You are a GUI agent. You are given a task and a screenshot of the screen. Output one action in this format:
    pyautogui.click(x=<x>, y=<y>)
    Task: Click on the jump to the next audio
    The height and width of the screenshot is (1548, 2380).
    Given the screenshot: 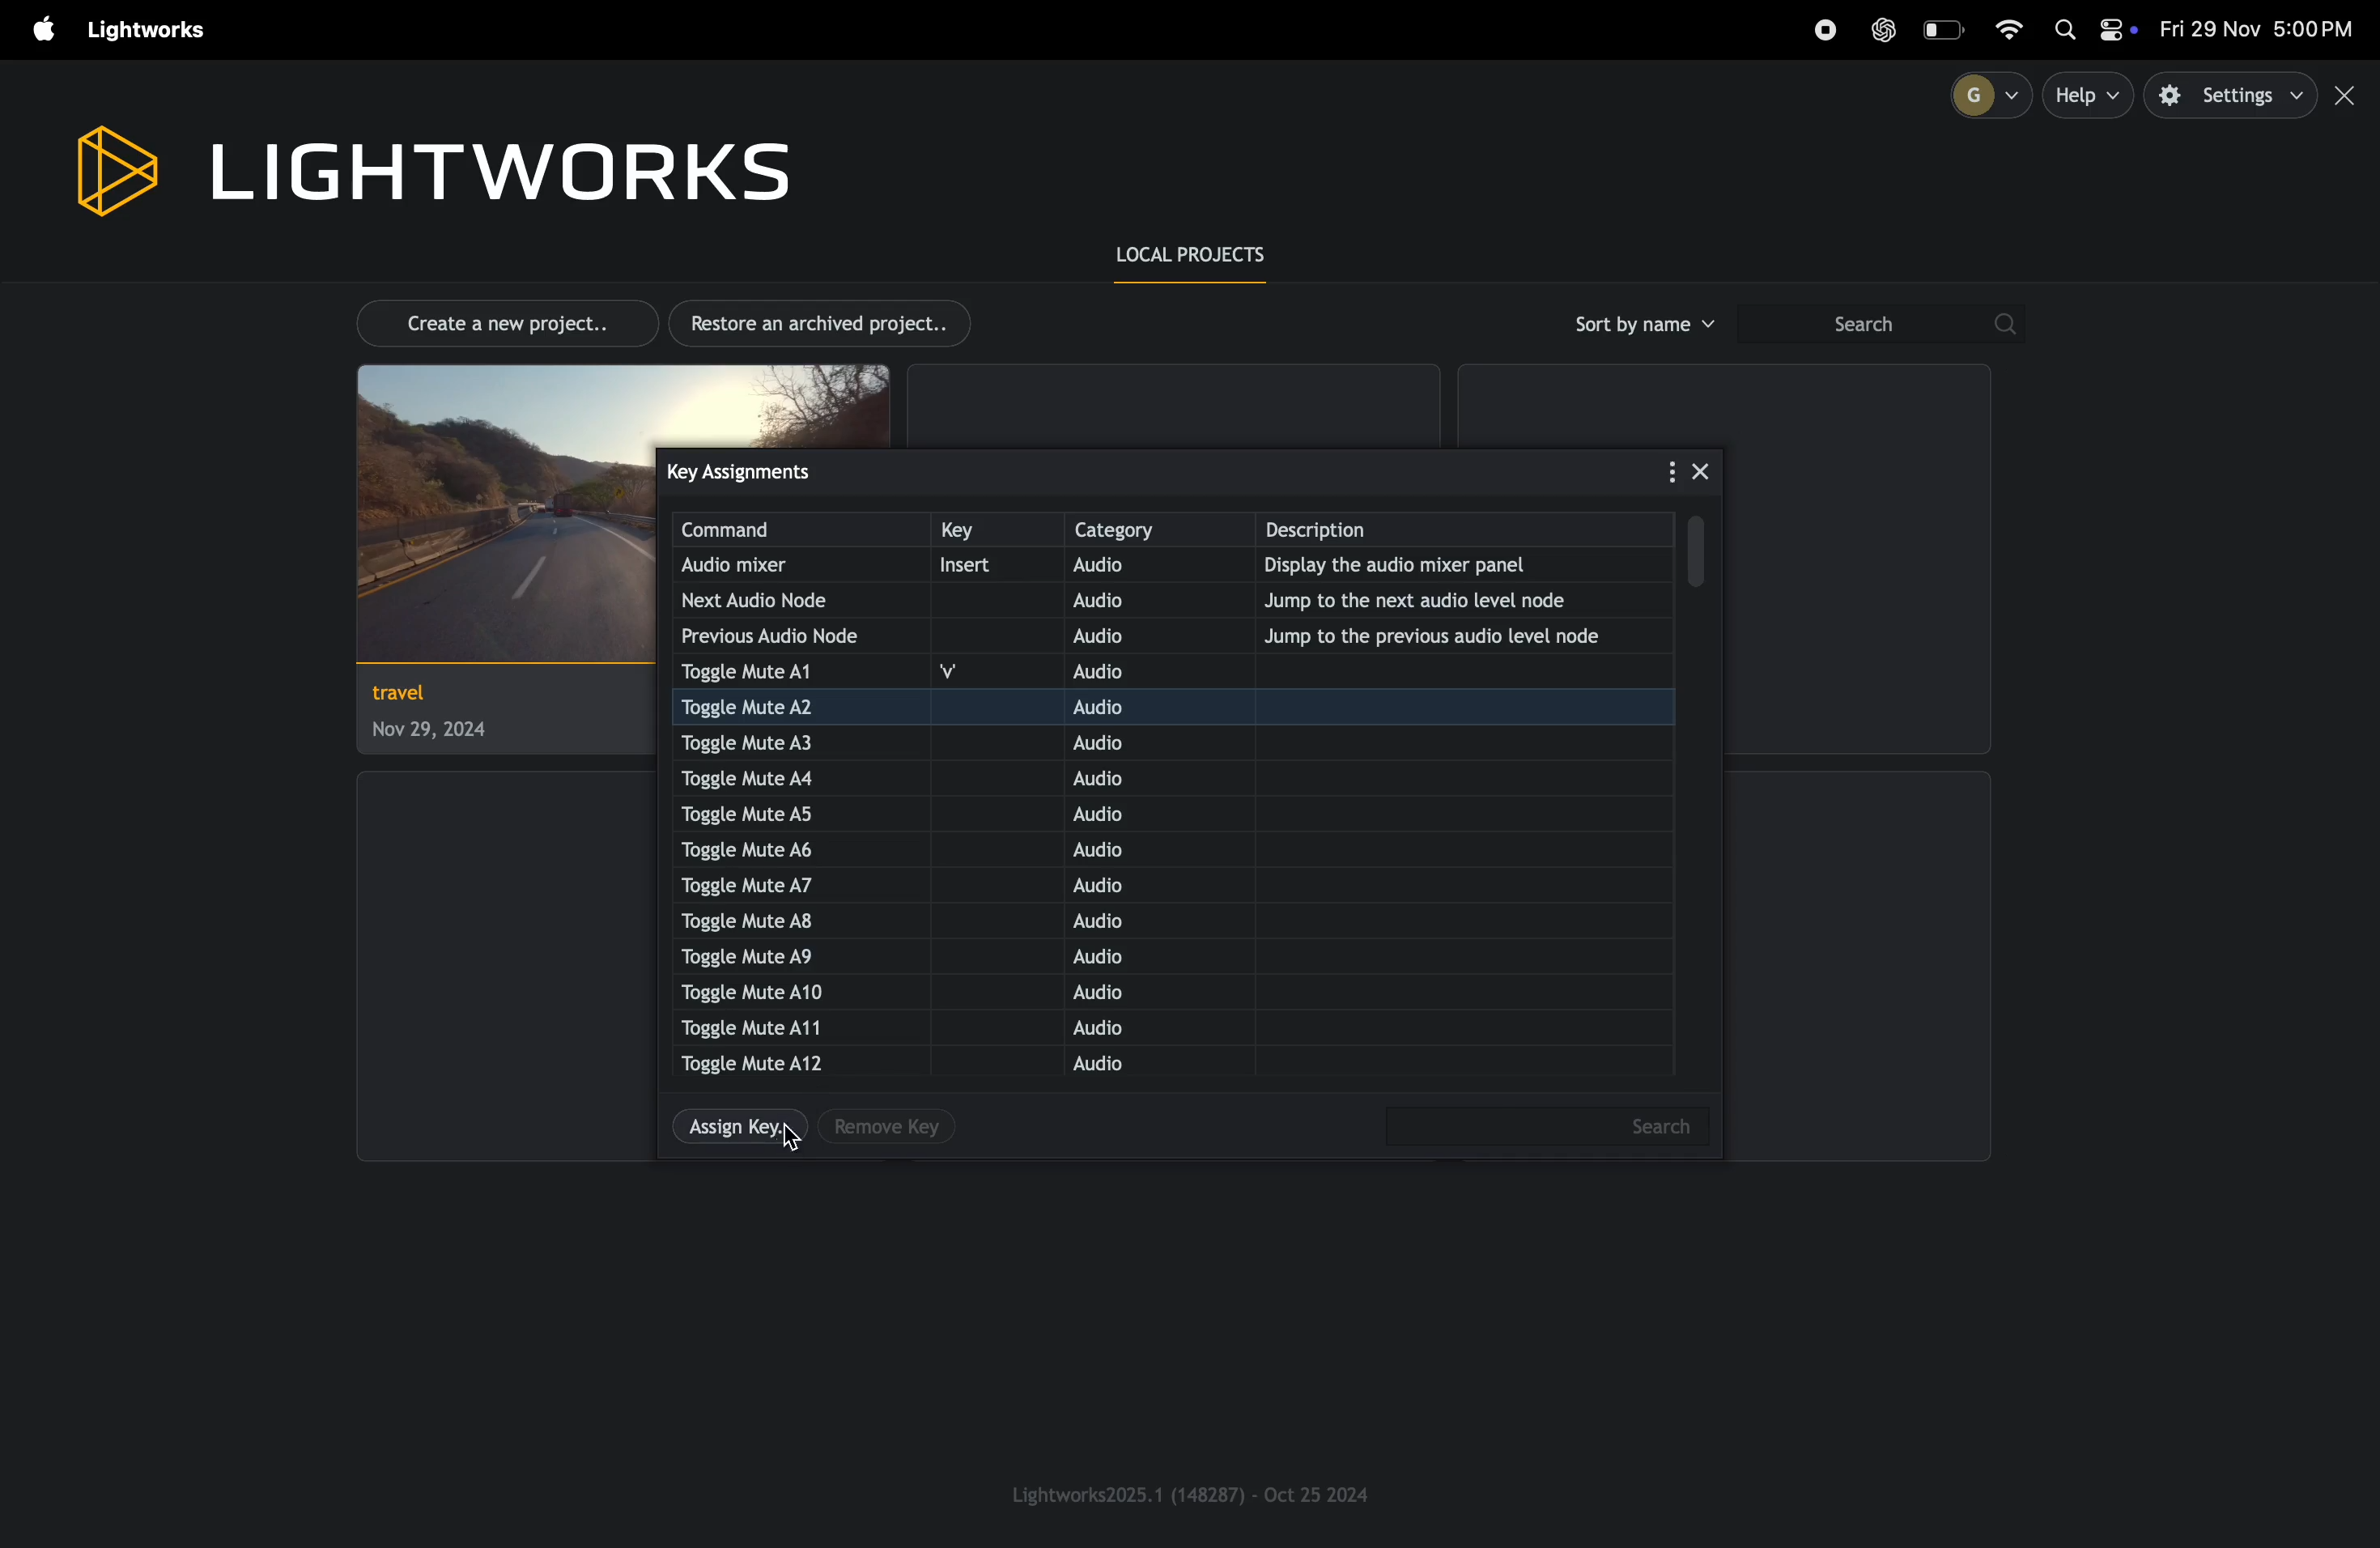 What is the action you would take?
    pyautogui.click(x=1460, y=599)
    